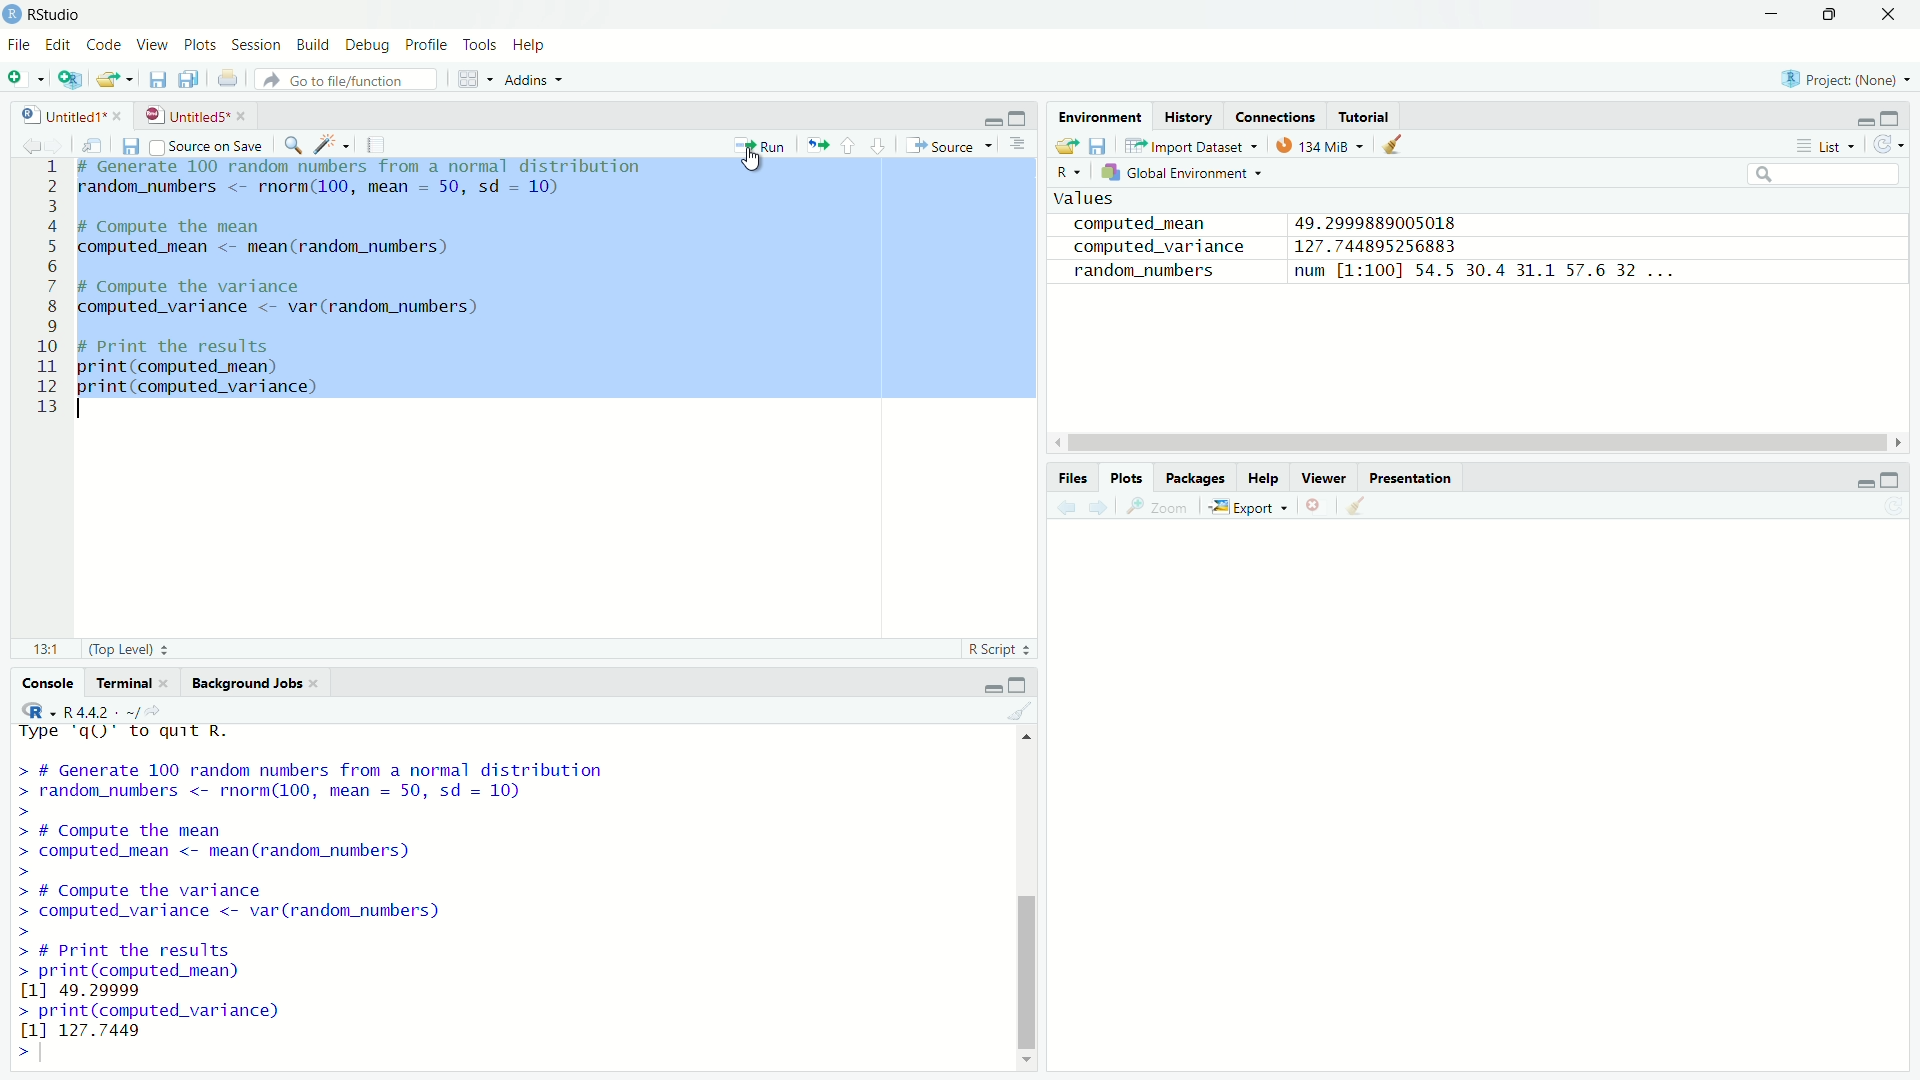 Image resolution: width=1920 pixels, height=1080 pixels. Describe the element at coordinates (189, 79) in the screenshot. I see `save all open document` at that location.